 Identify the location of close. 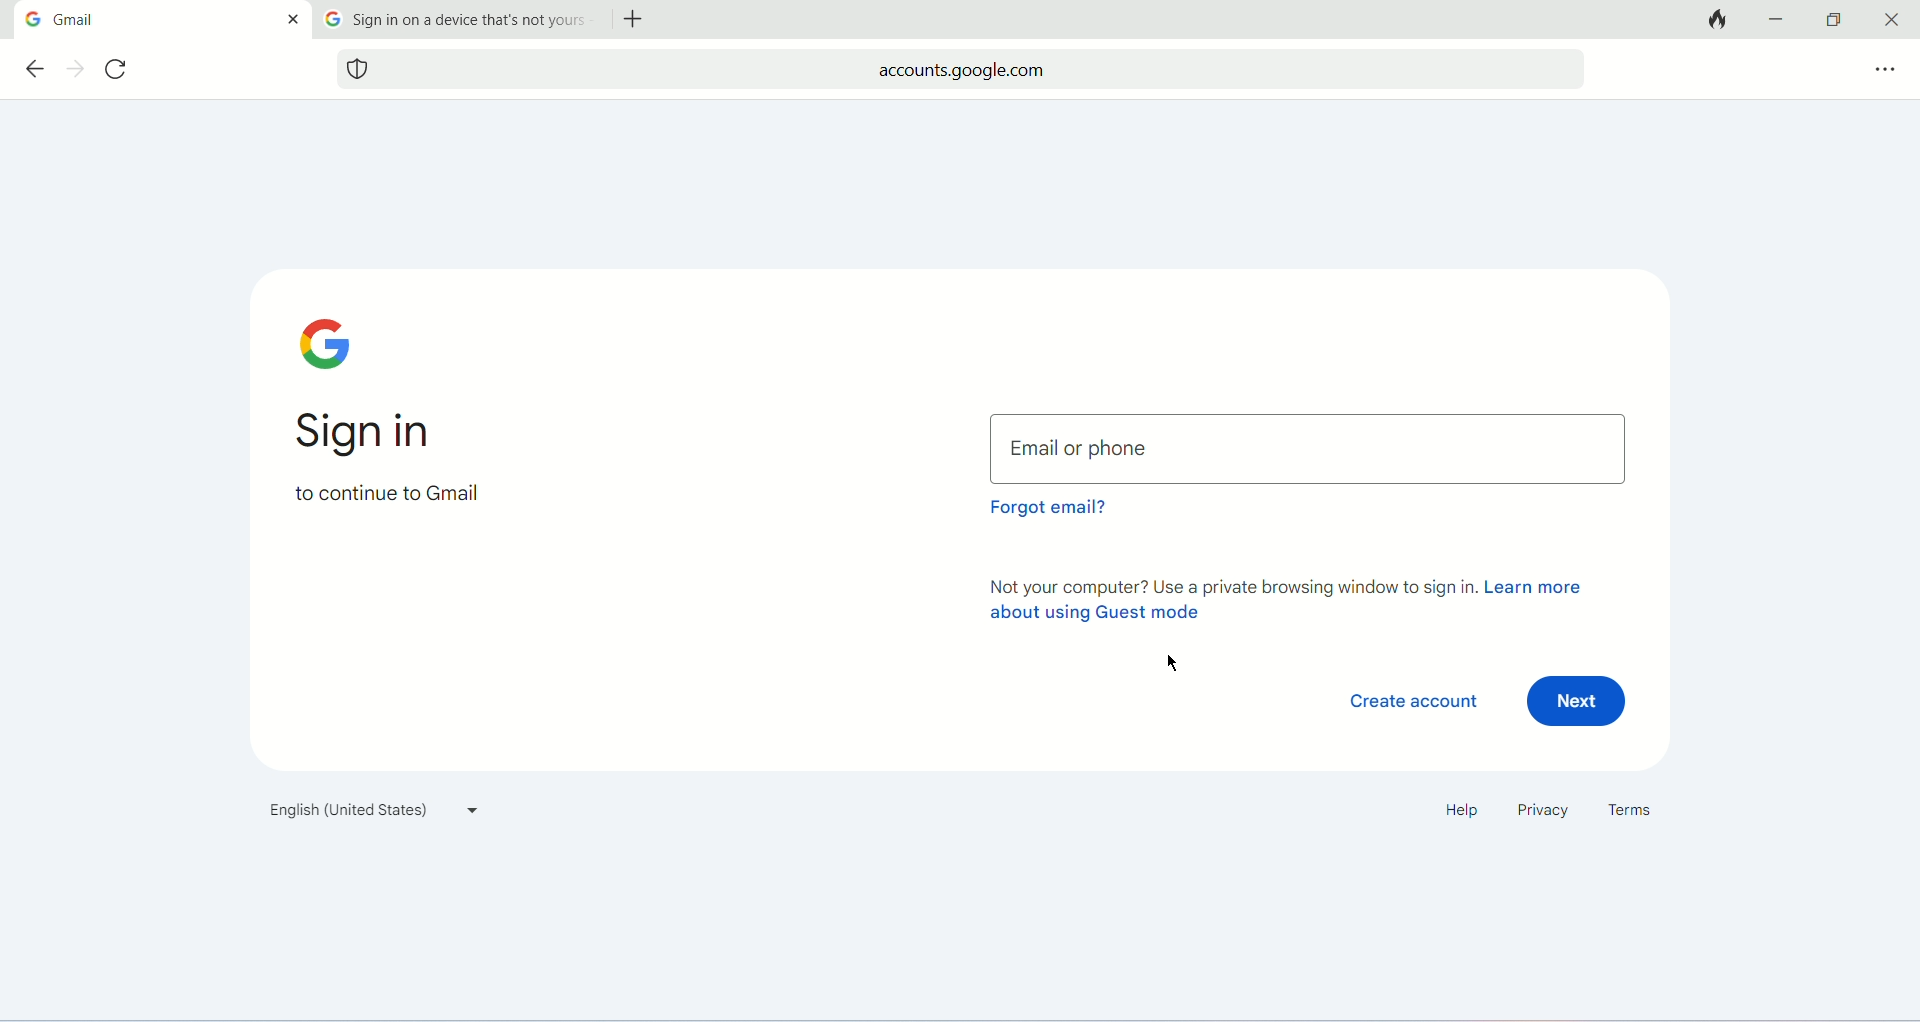
(1894, 18).